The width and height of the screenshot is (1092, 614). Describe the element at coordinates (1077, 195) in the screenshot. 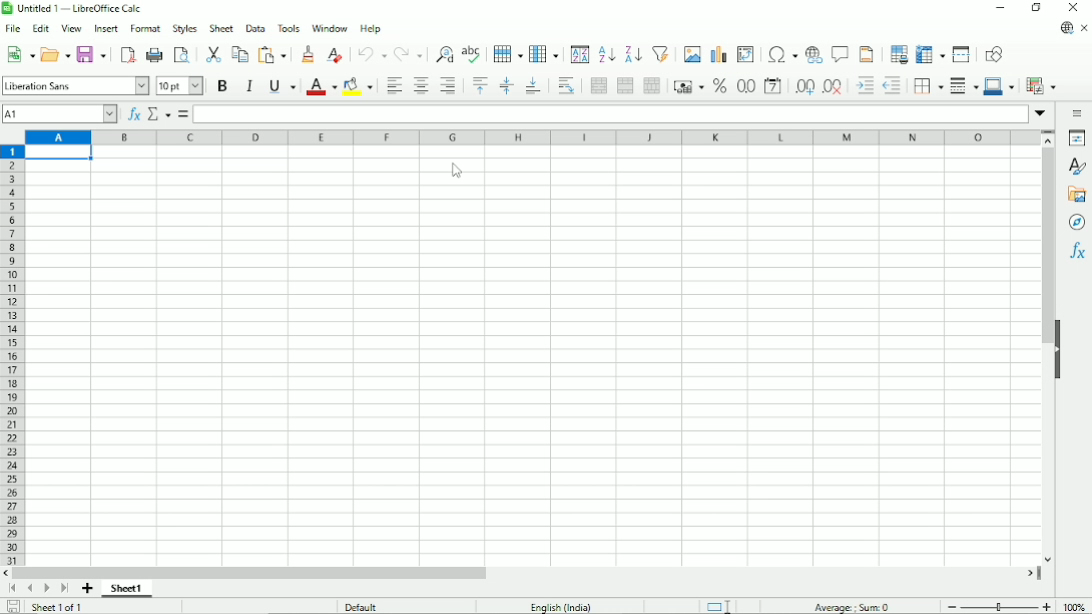

I see `Gallery` at that location.